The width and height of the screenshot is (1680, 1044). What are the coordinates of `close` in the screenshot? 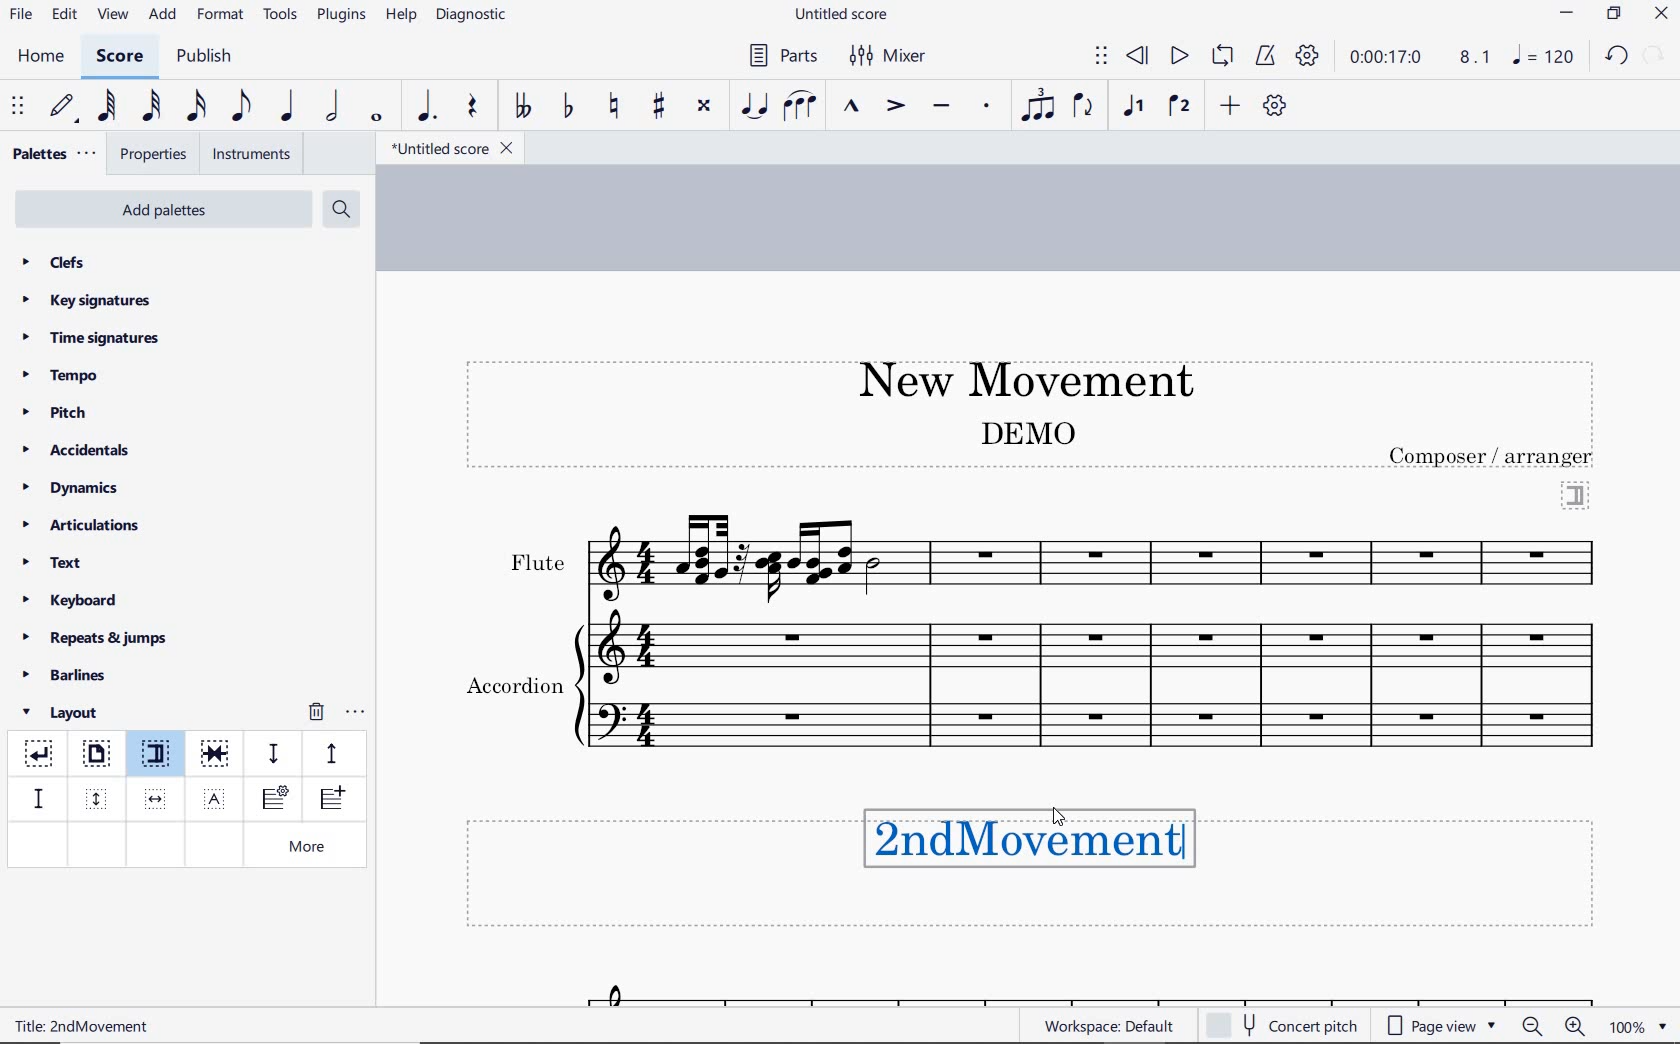 It's located at (1661, 16).